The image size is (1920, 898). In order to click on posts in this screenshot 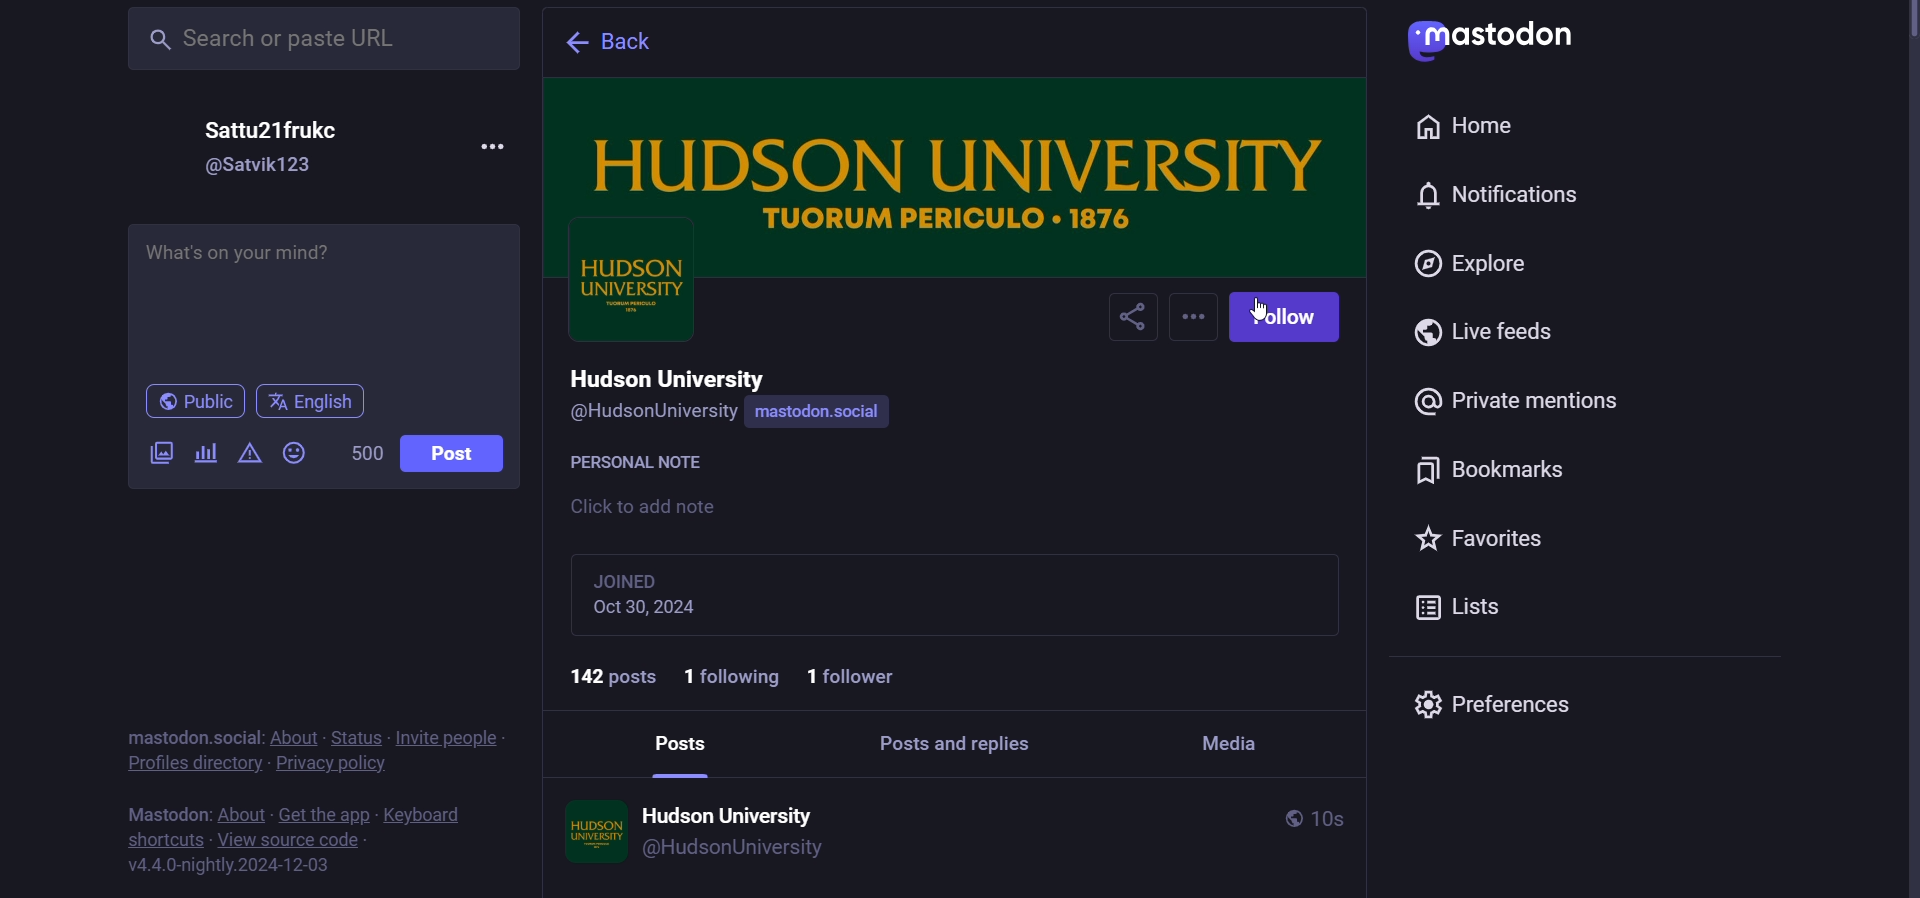, I will do `click(684, 740)`.